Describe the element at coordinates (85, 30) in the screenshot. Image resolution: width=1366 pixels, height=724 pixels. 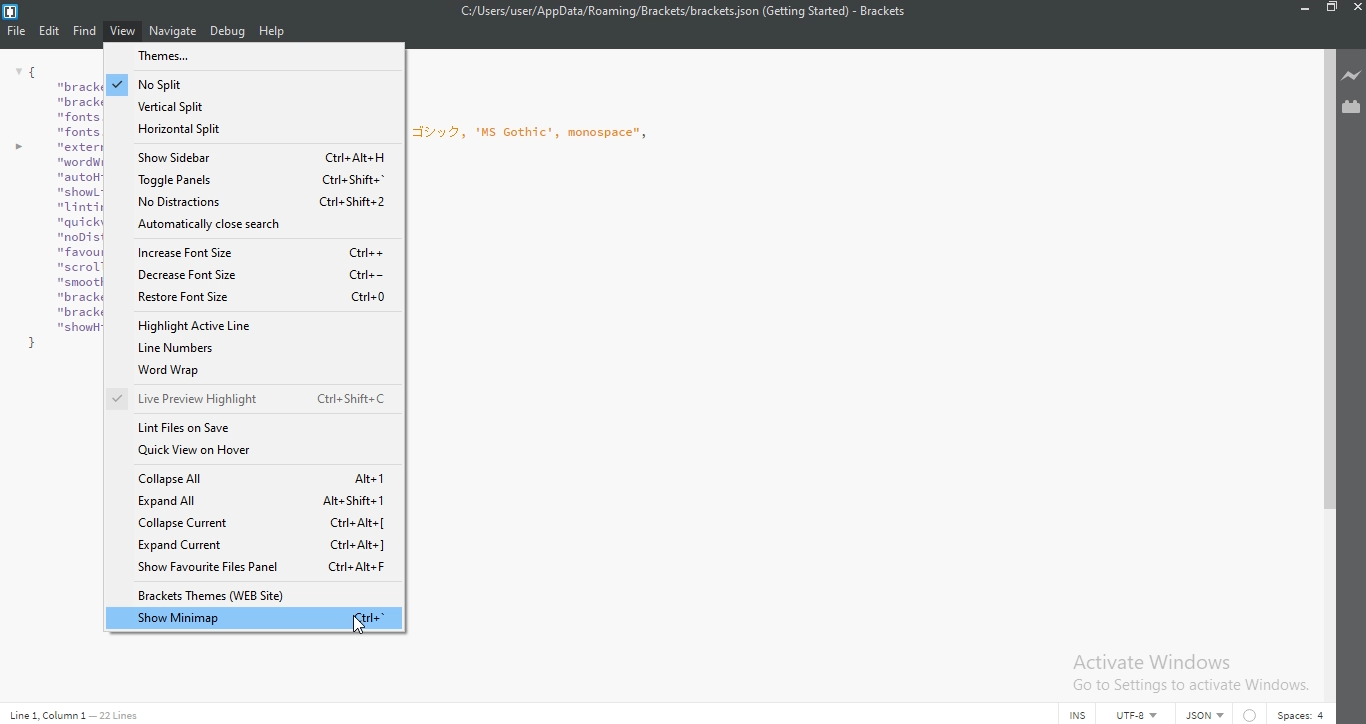
I see `Find` at that location.